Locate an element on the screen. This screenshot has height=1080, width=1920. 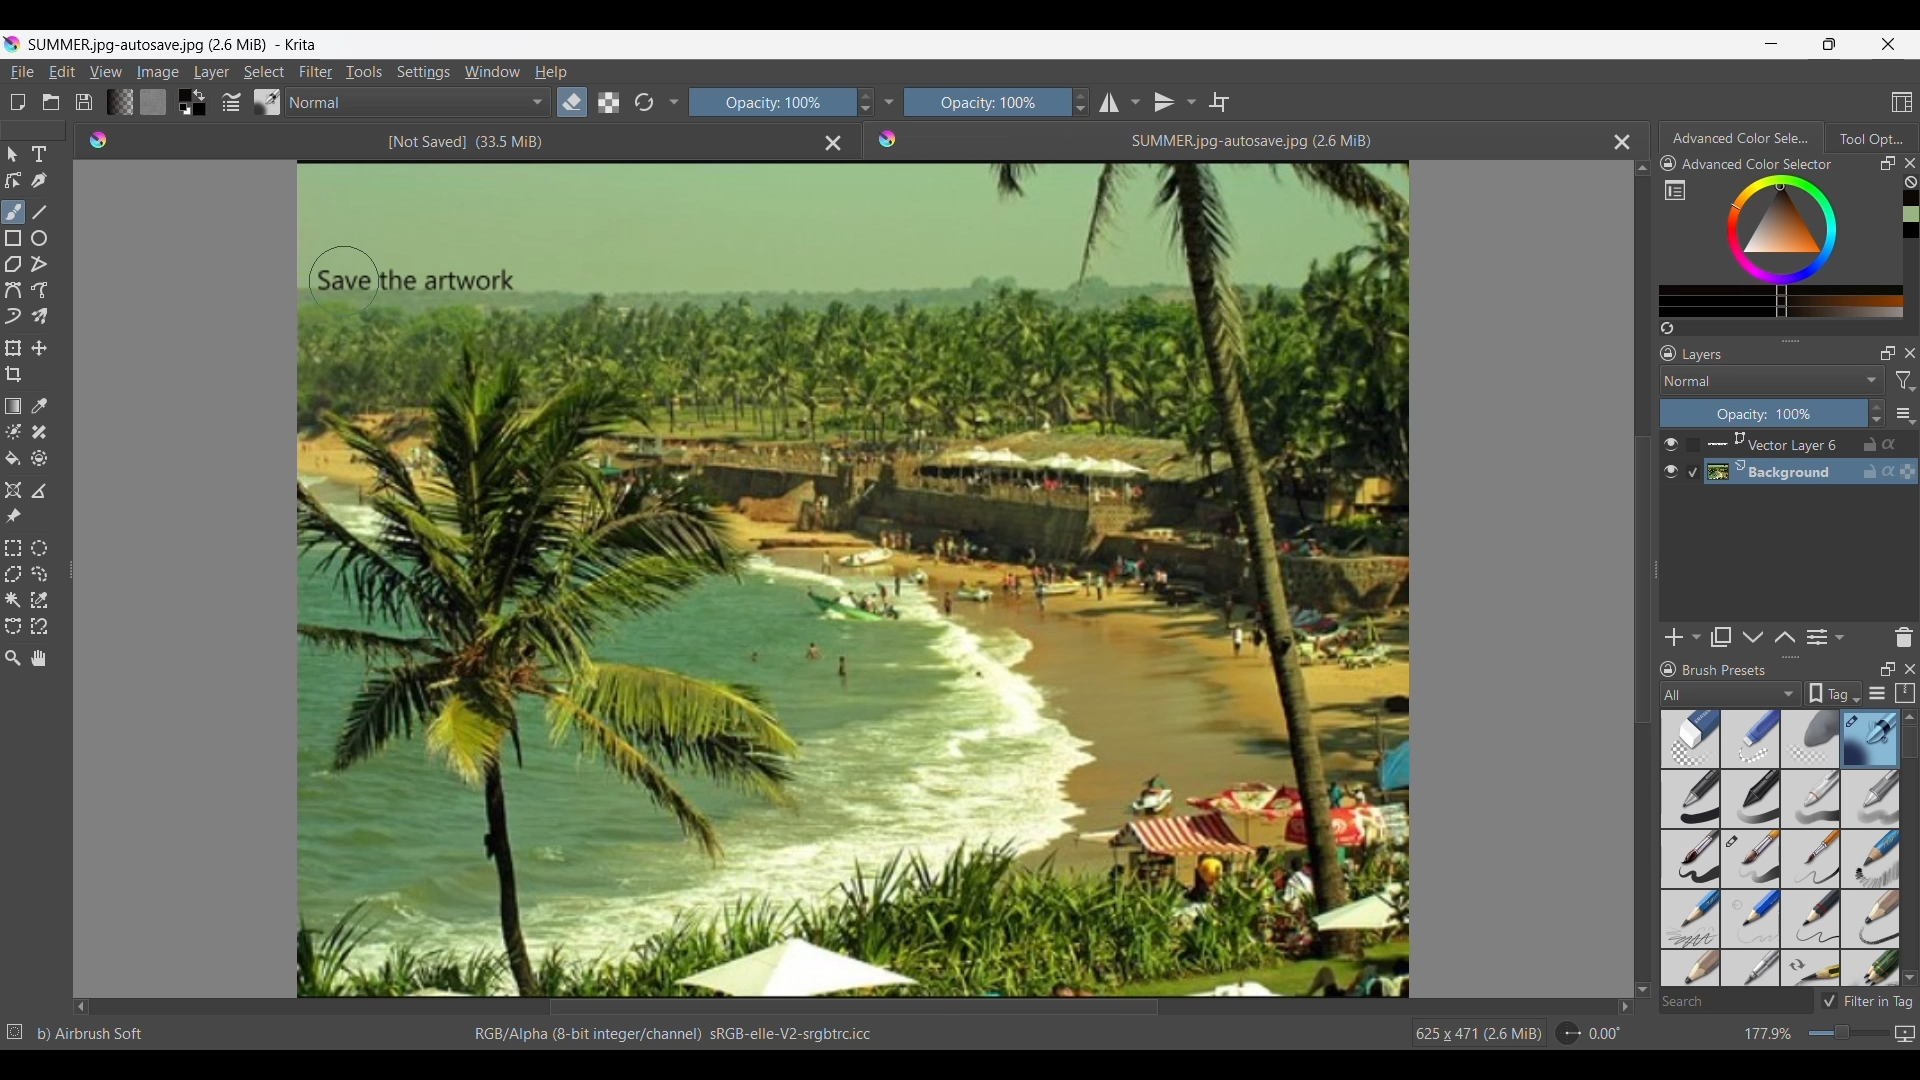
Quick slide to bottom is located at coordinates (1642, 990).